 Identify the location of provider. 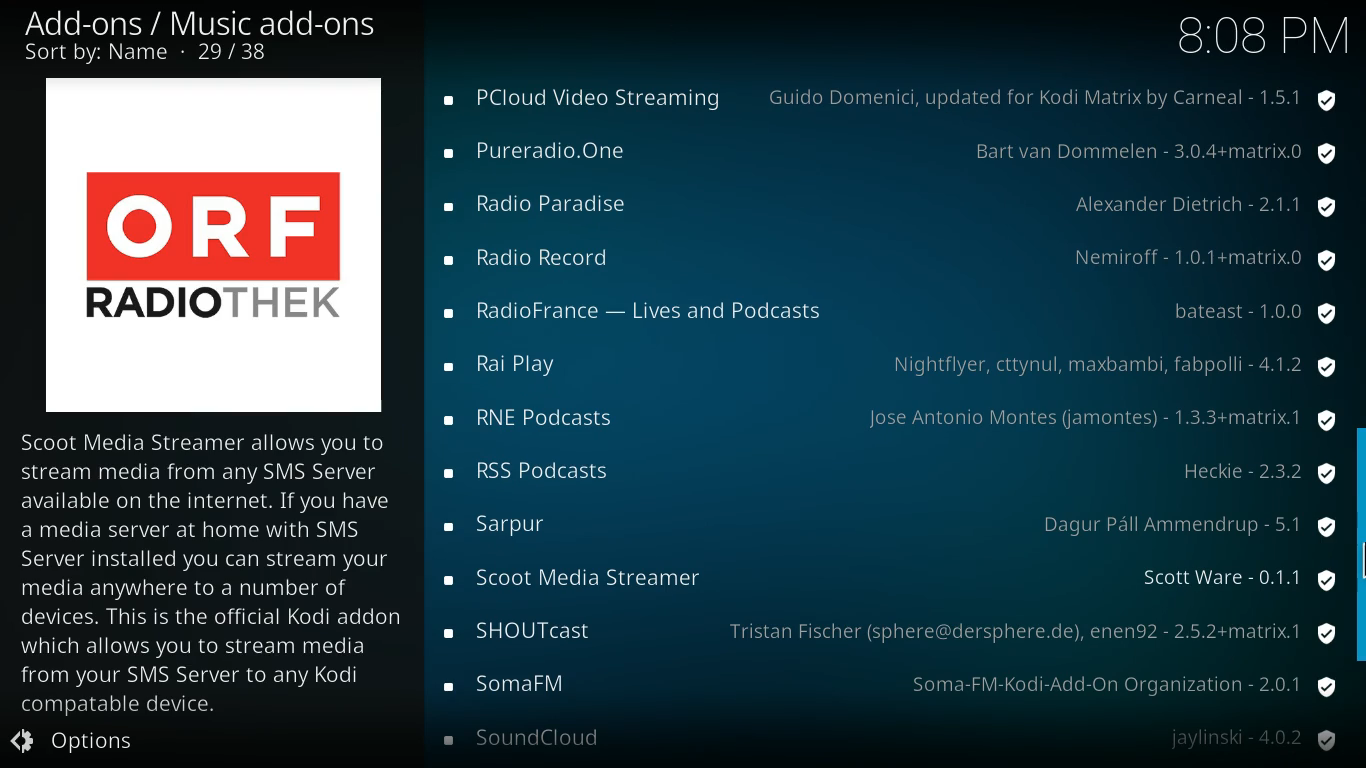
(1096, 419).